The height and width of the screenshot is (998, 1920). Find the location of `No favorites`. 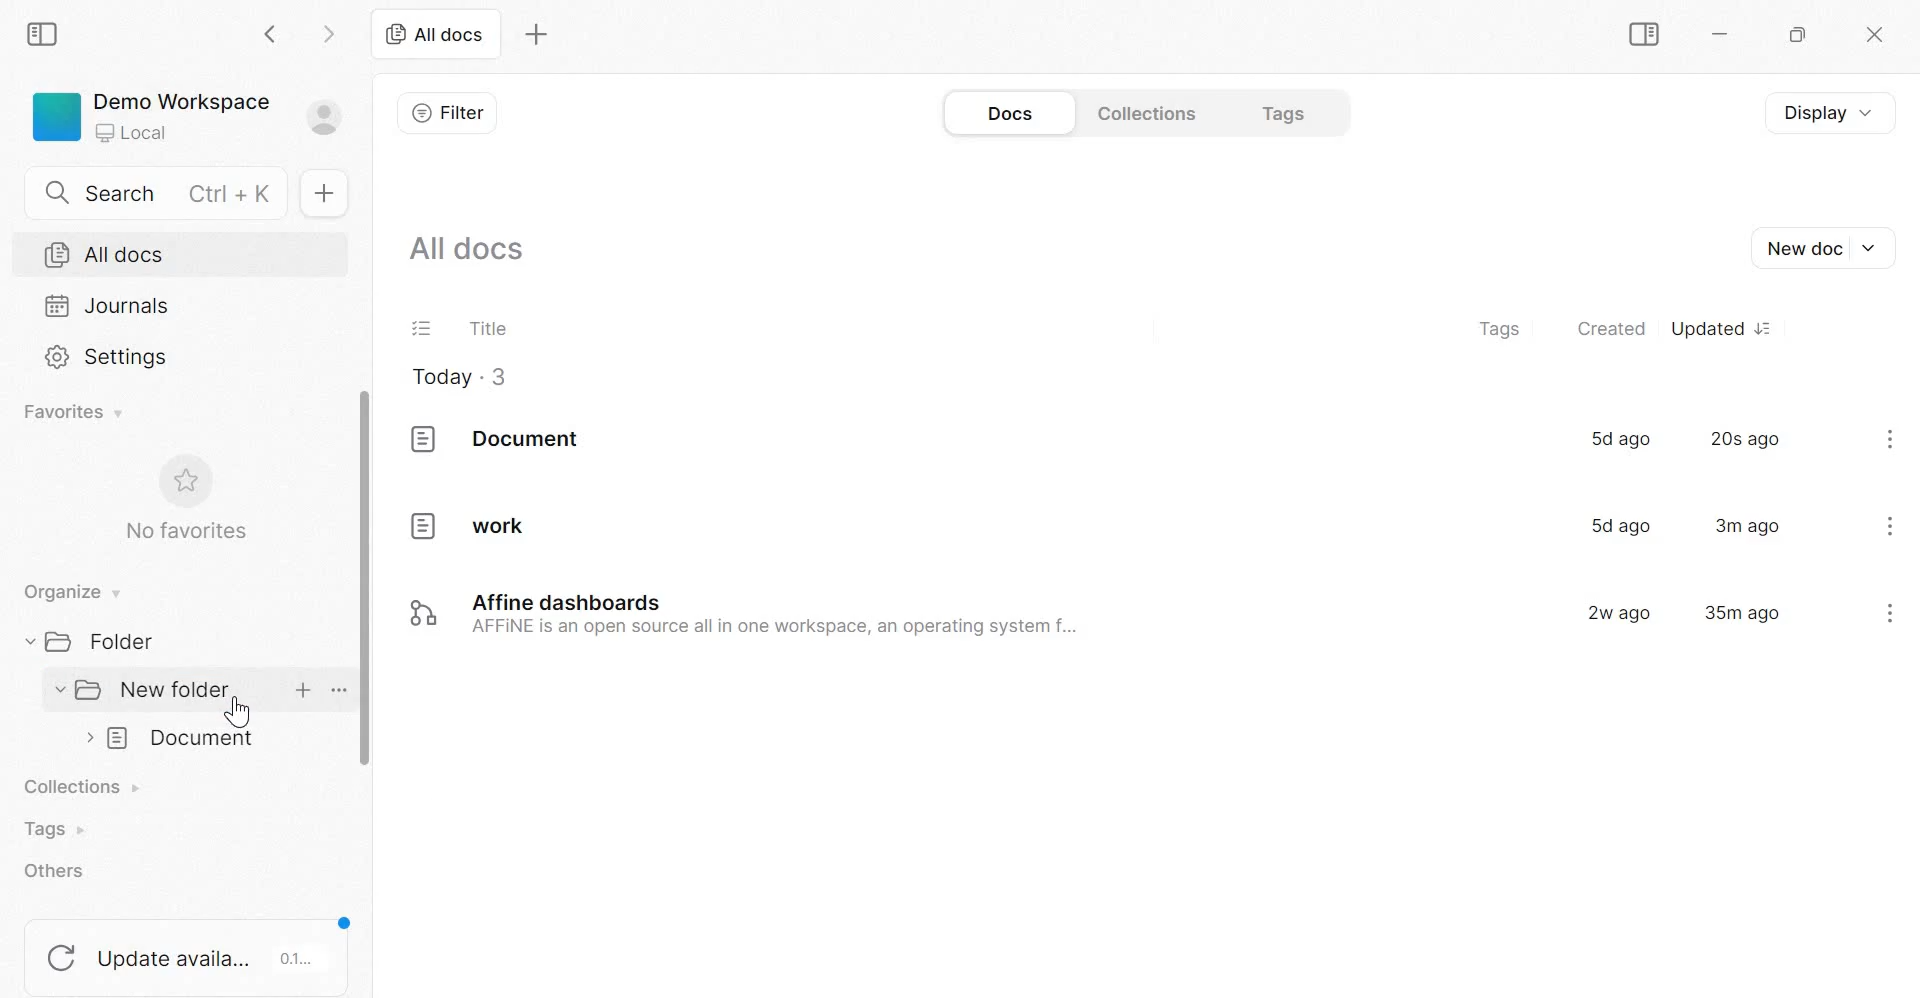

No favorites is located at coordinates (185, 502).